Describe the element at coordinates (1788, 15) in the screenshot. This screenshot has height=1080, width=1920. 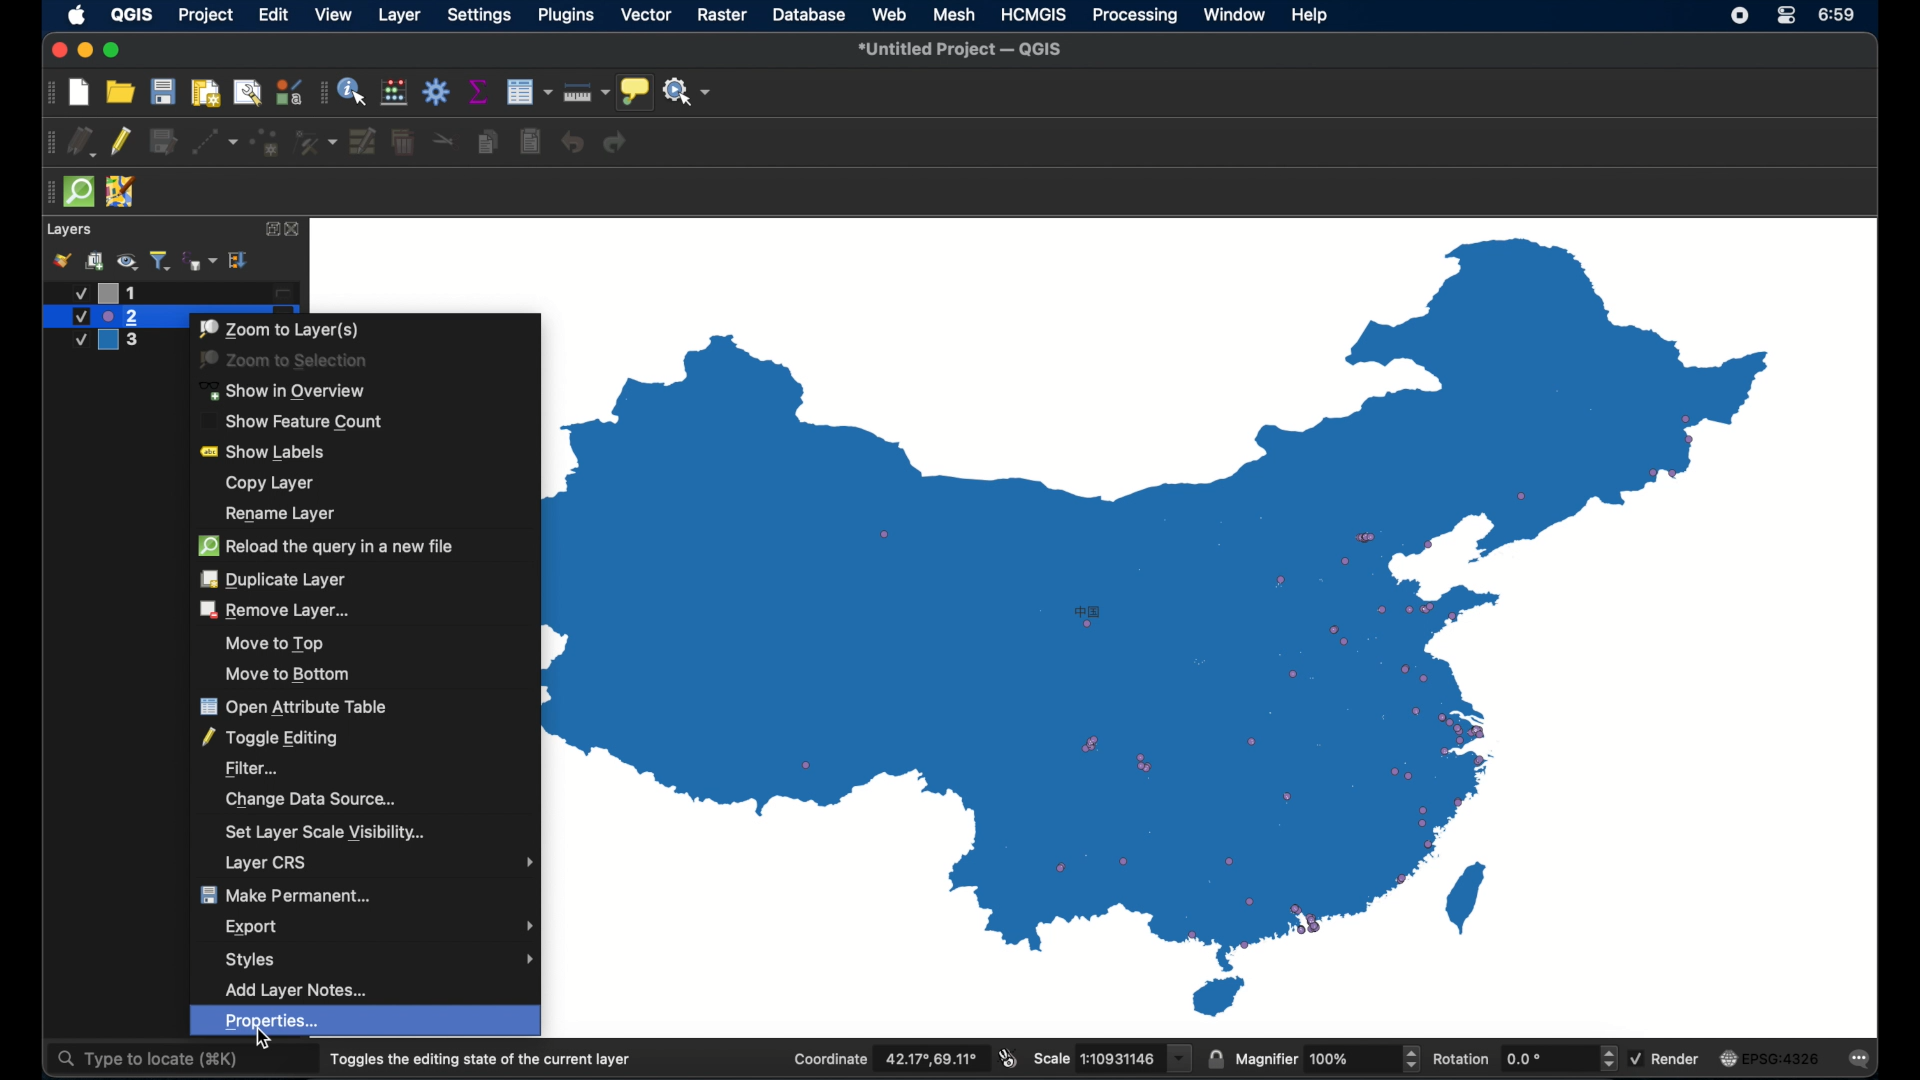
I see `control center` at that location.